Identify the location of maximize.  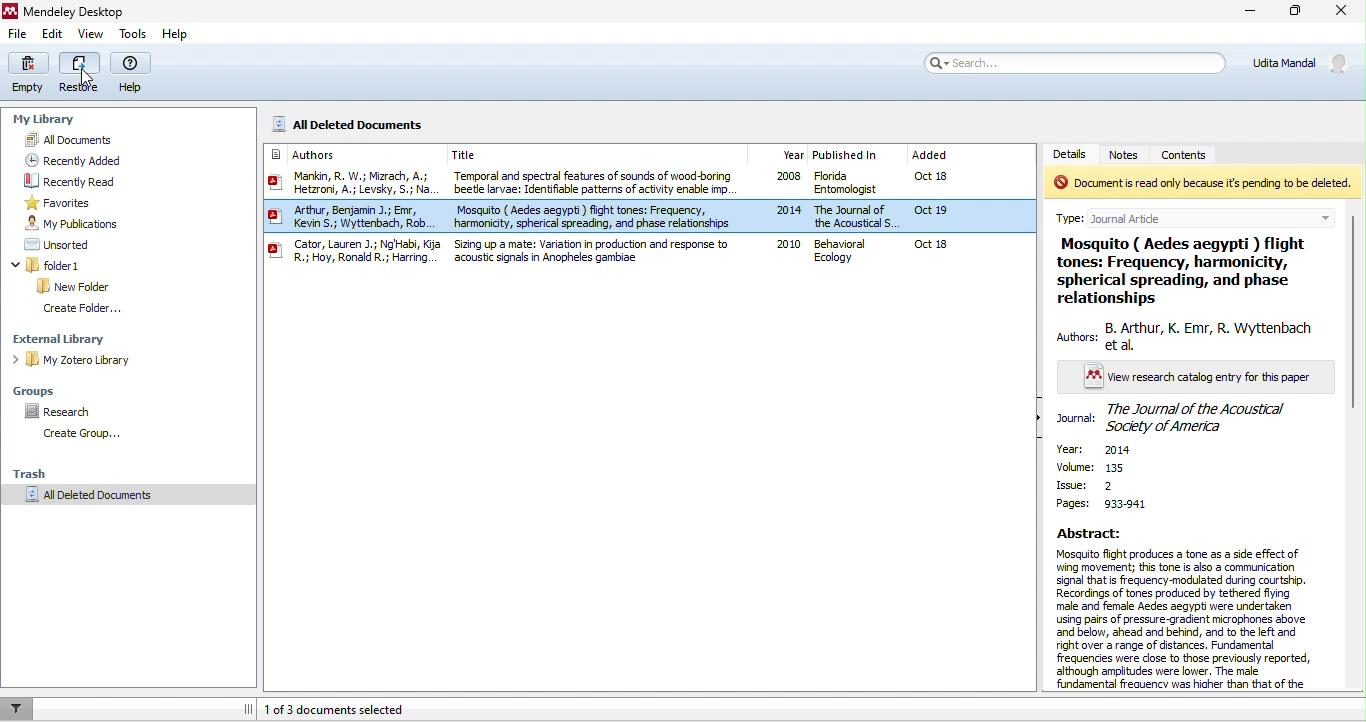
(1292, 12).